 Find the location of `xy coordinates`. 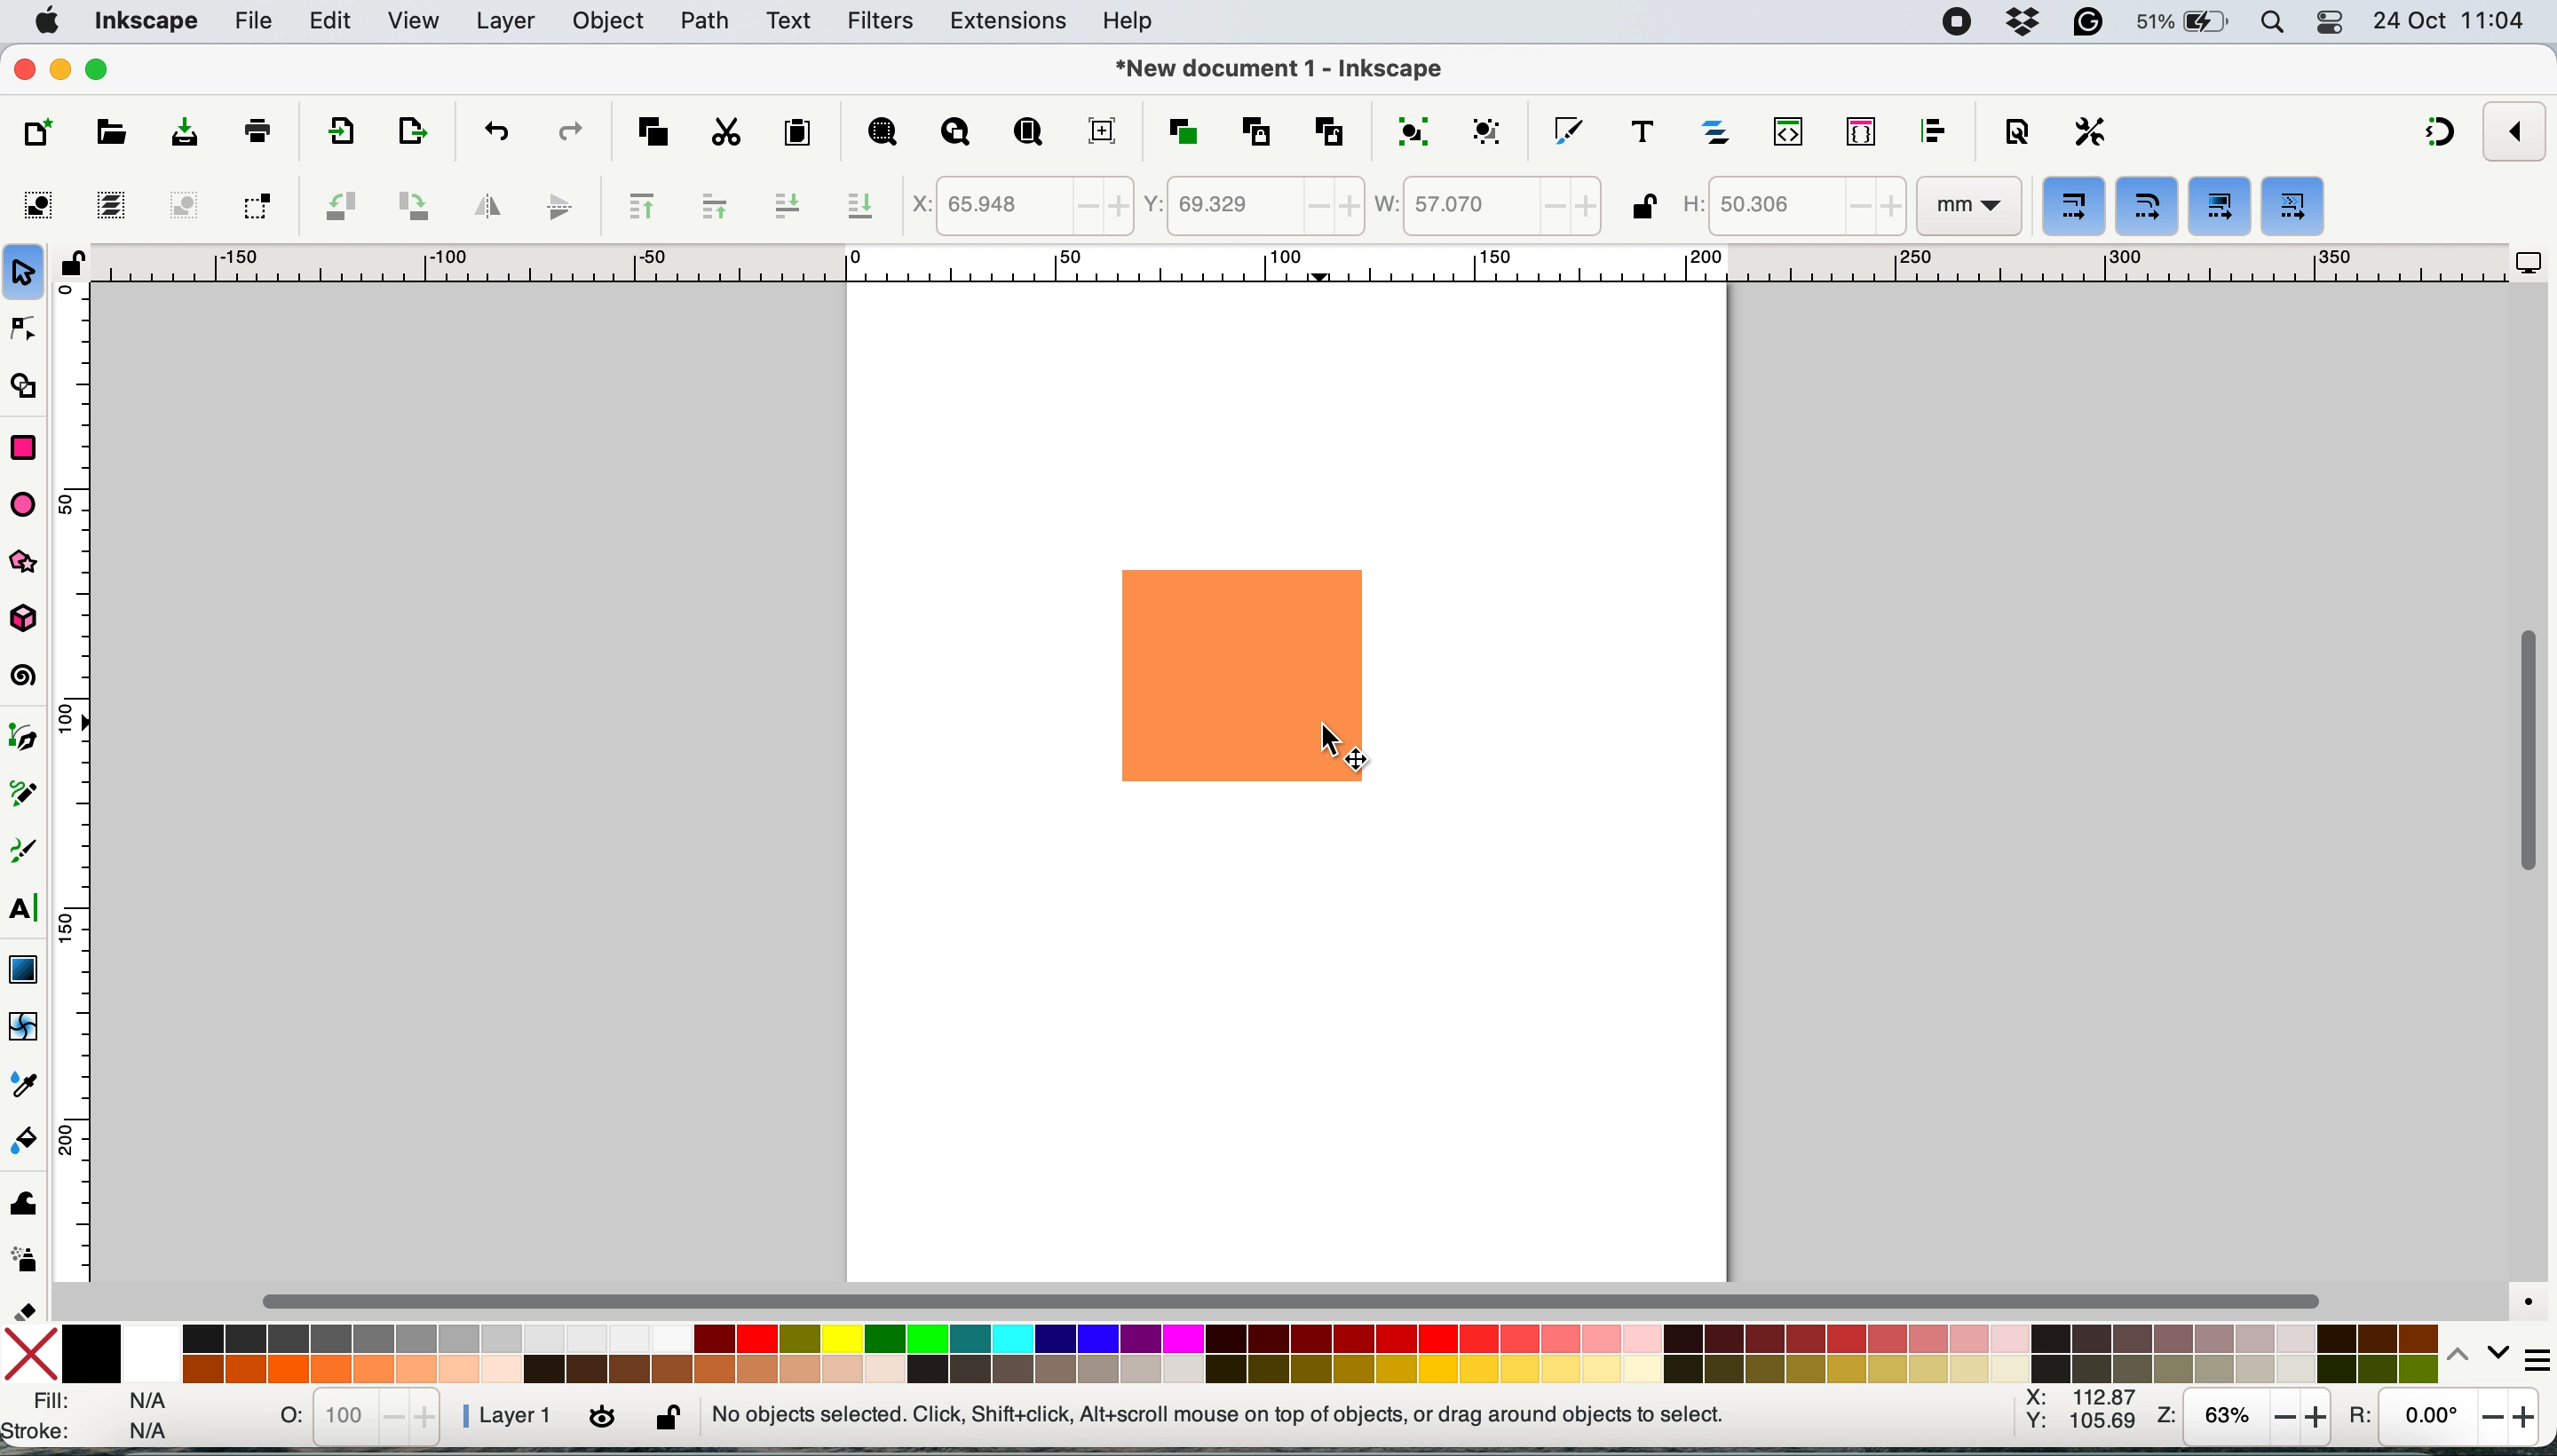

xy coordinates is located at coordinates (2080, 1416).